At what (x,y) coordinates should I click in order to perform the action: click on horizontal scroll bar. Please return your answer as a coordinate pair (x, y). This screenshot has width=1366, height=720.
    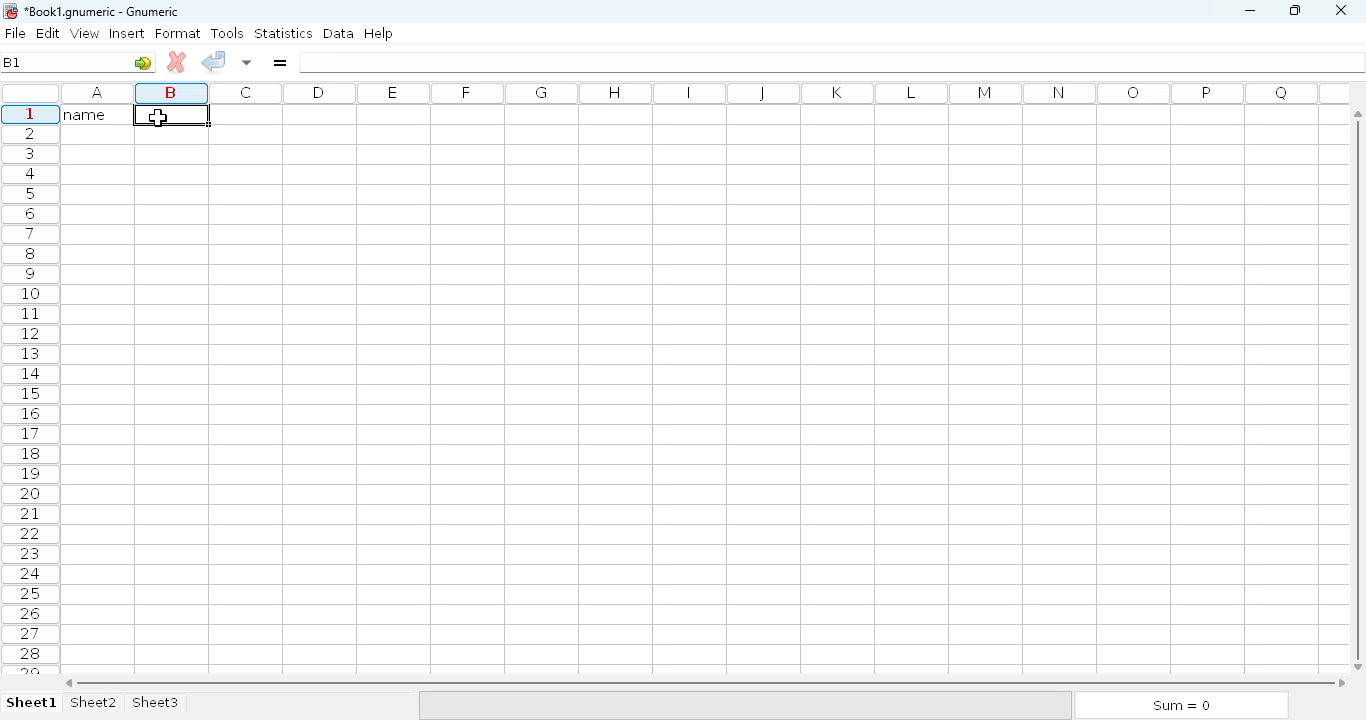
    Looking at the image, I should click on (705, 683).